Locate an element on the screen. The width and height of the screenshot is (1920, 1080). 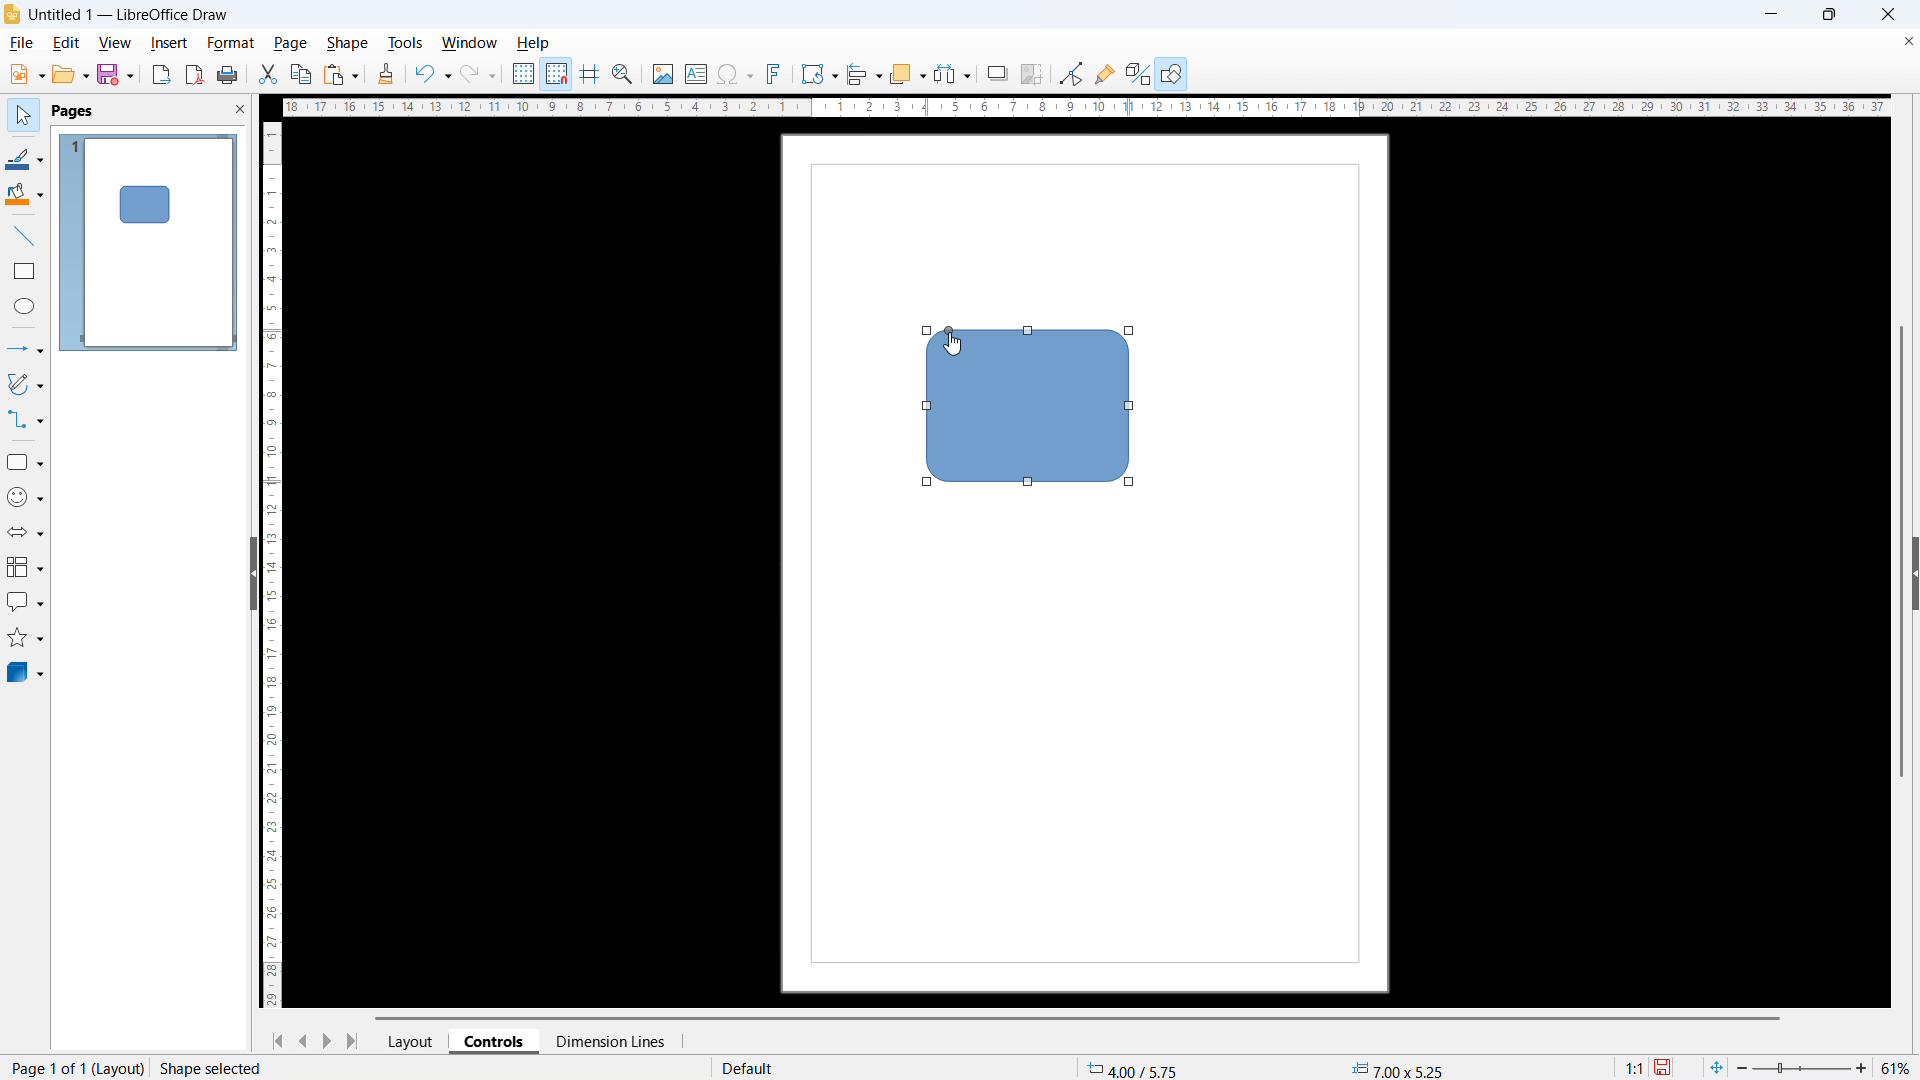
new  is located at coordinates (27, 74).